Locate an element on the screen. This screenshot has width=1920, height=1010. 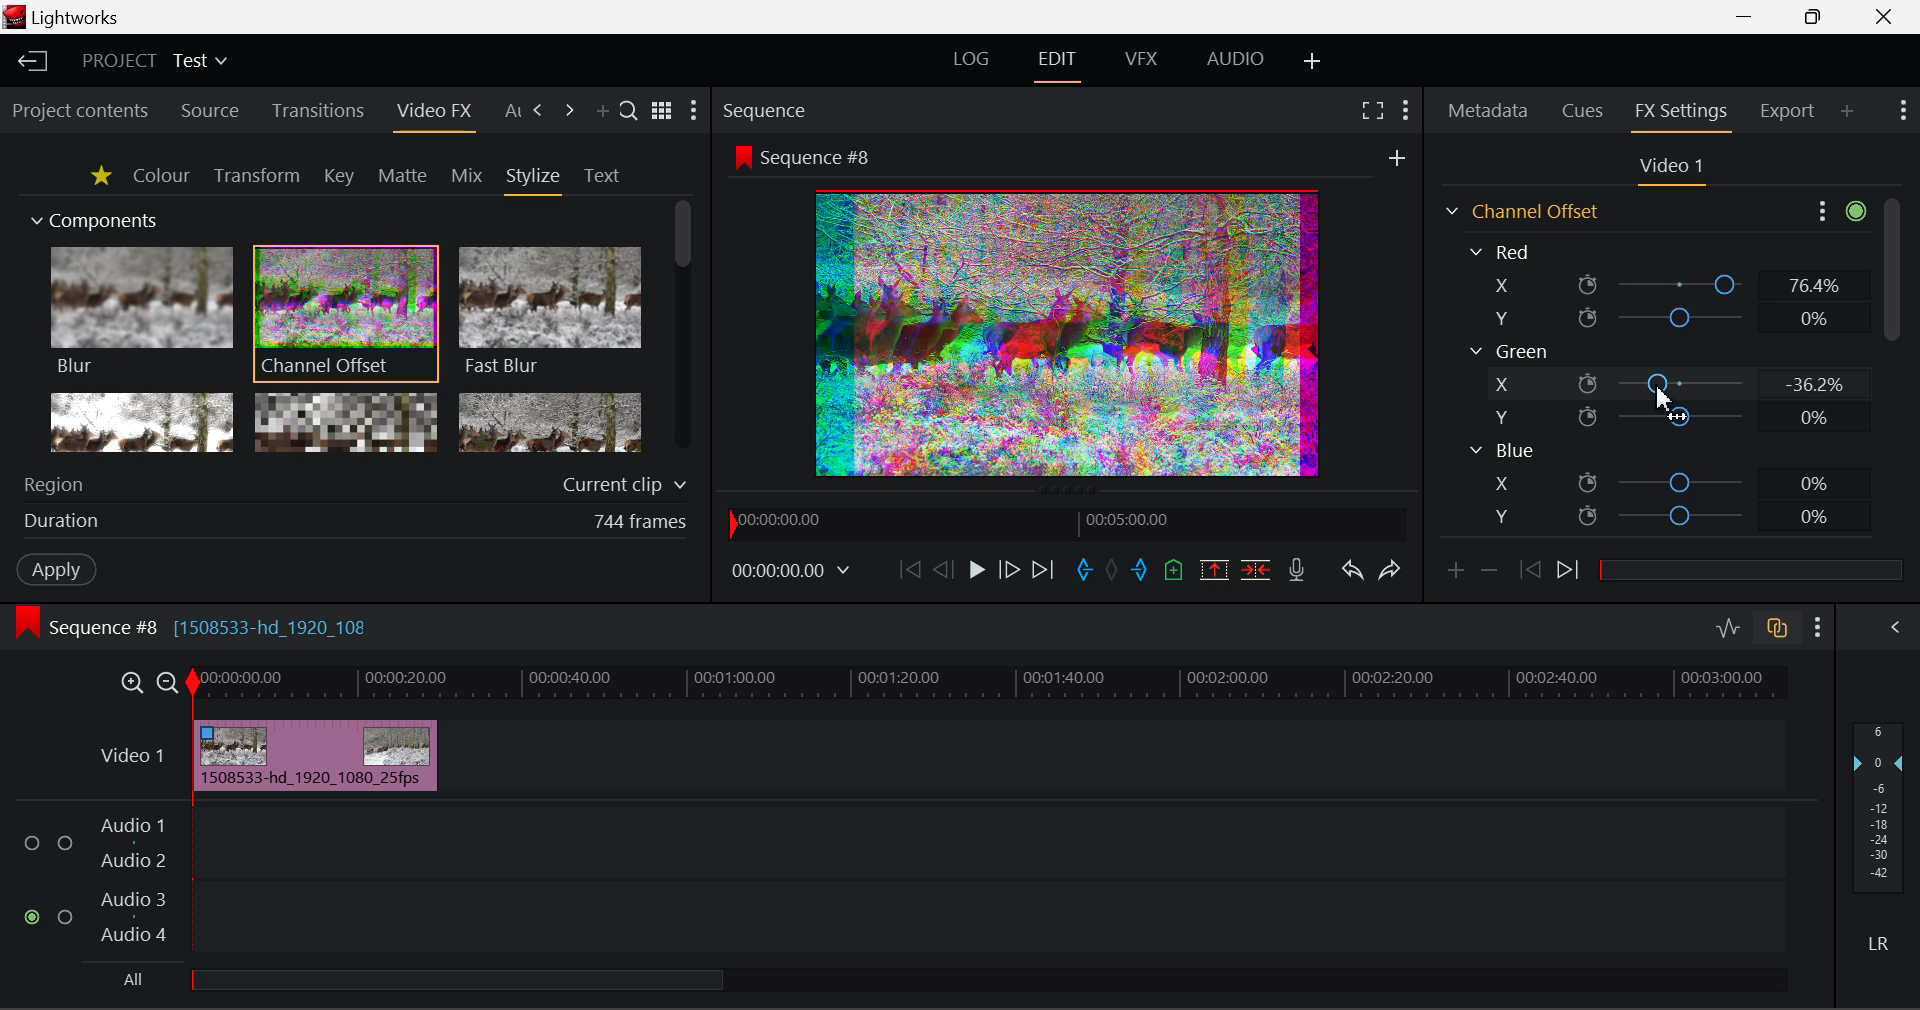
all is located at coordinates (414, 980).